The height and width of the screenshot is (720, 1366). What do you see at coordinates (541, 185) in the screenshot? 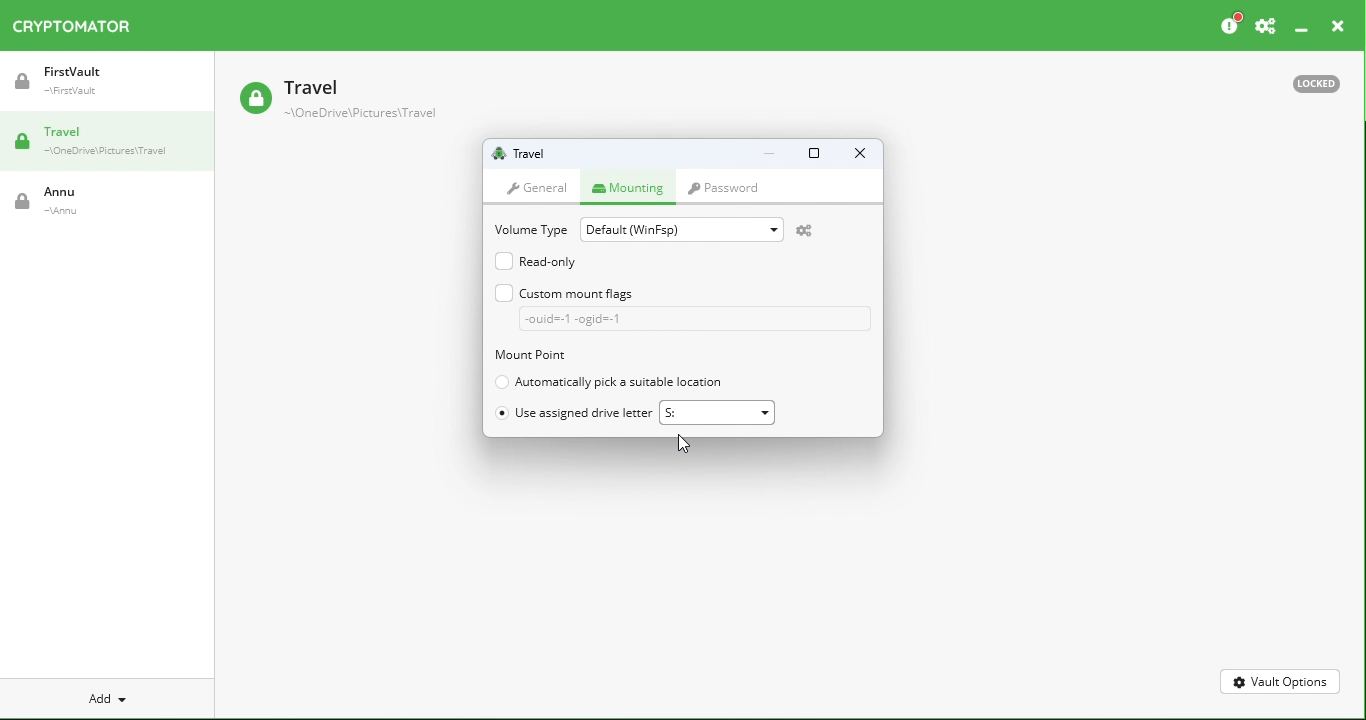
I see `General` at bounding box center [541, 185].